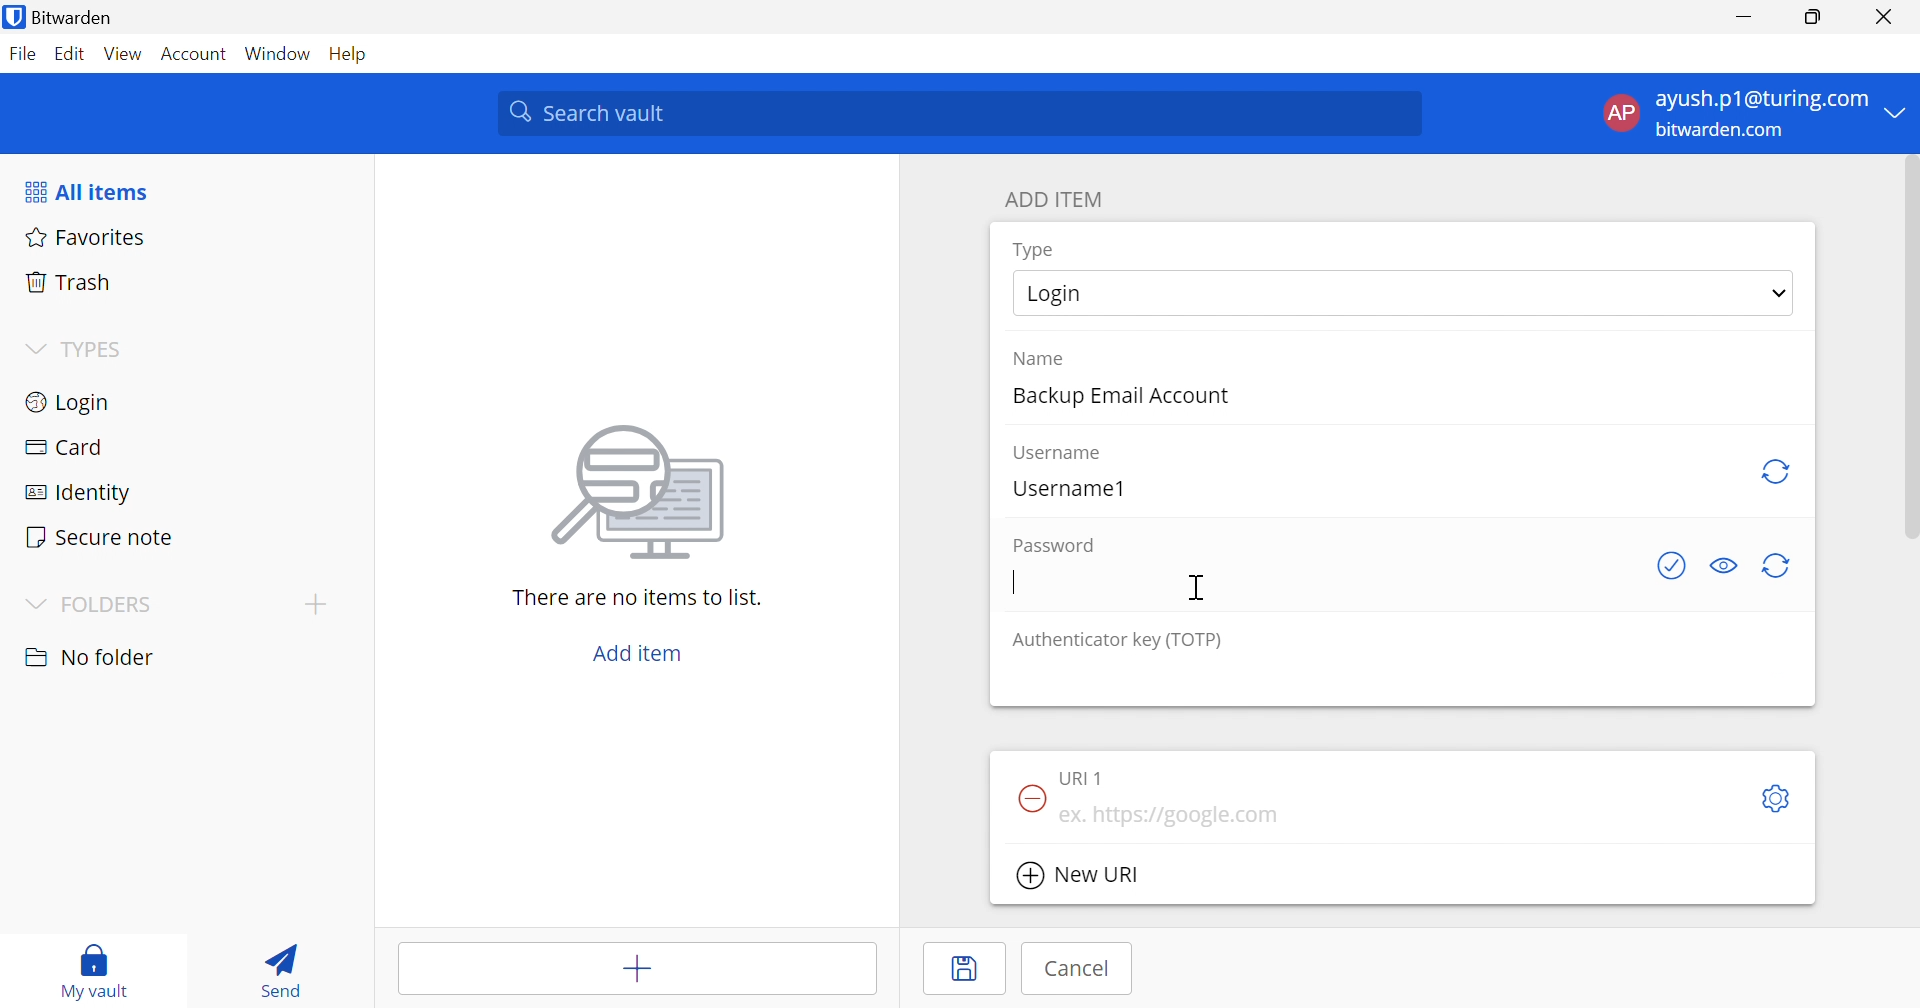  Describe the element at coordinates (124, 54) in the screenshot. I see `View` at that location.